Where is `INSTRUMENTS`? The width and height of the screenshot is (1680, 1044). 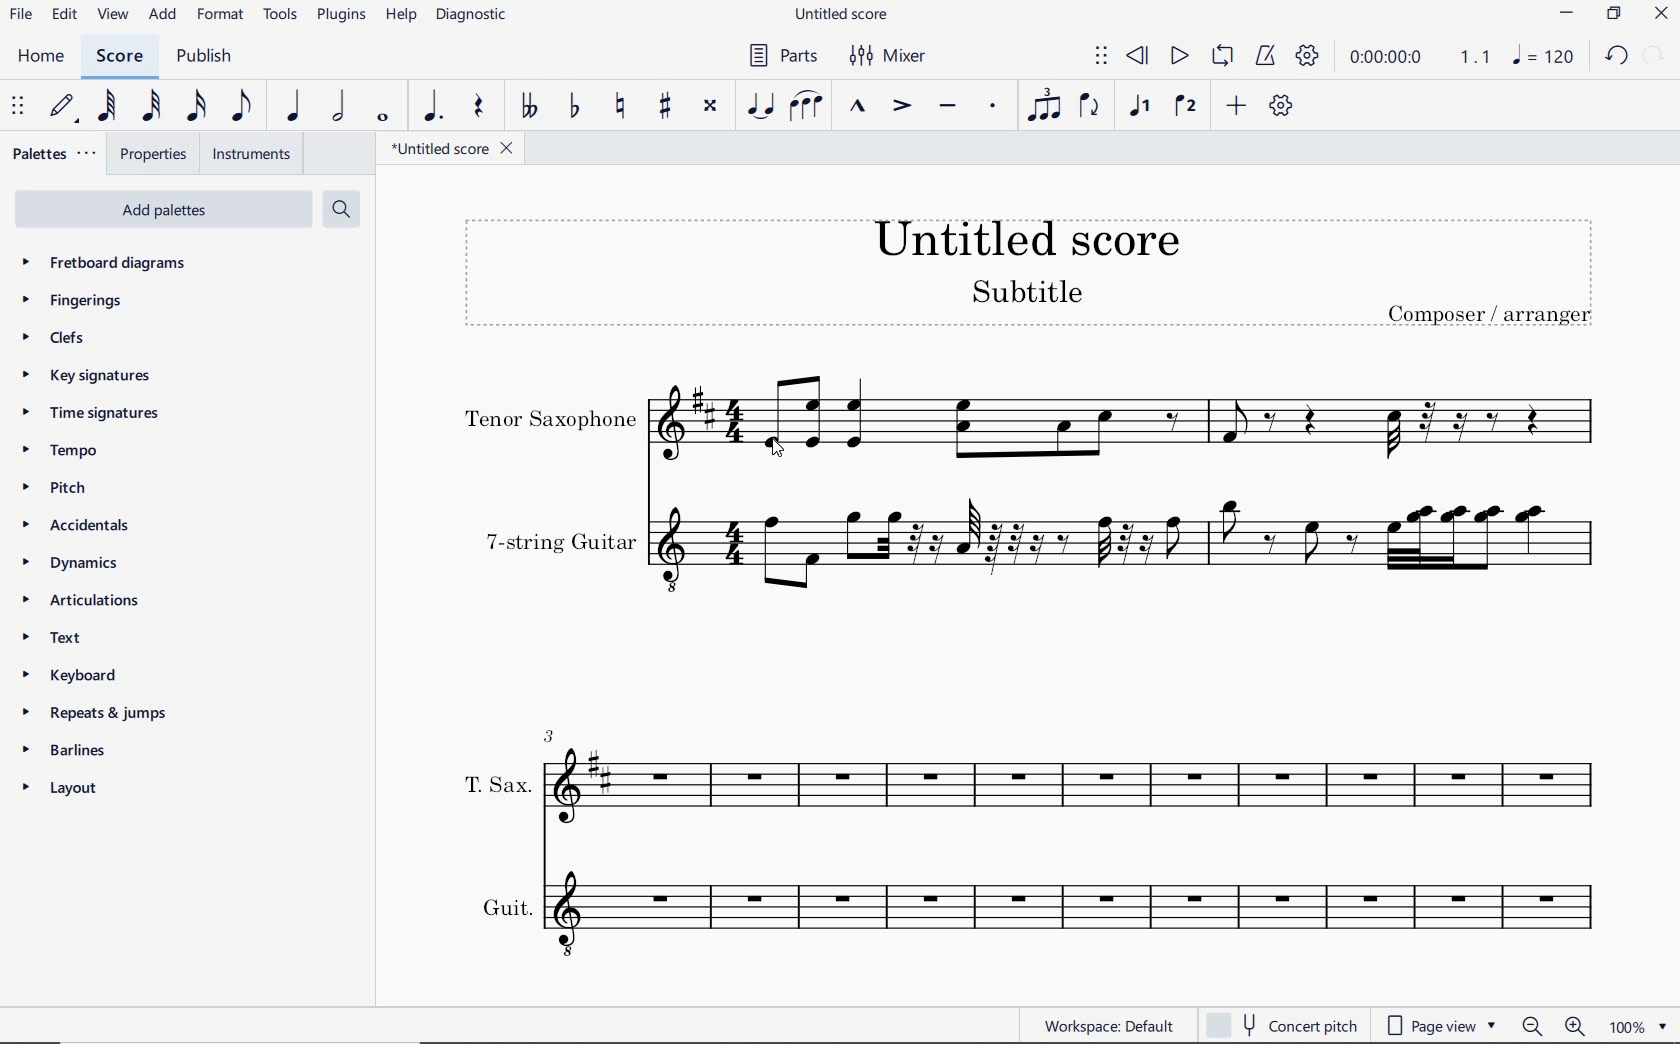
INSTRUMENTS is located at coordinates (255, 156).